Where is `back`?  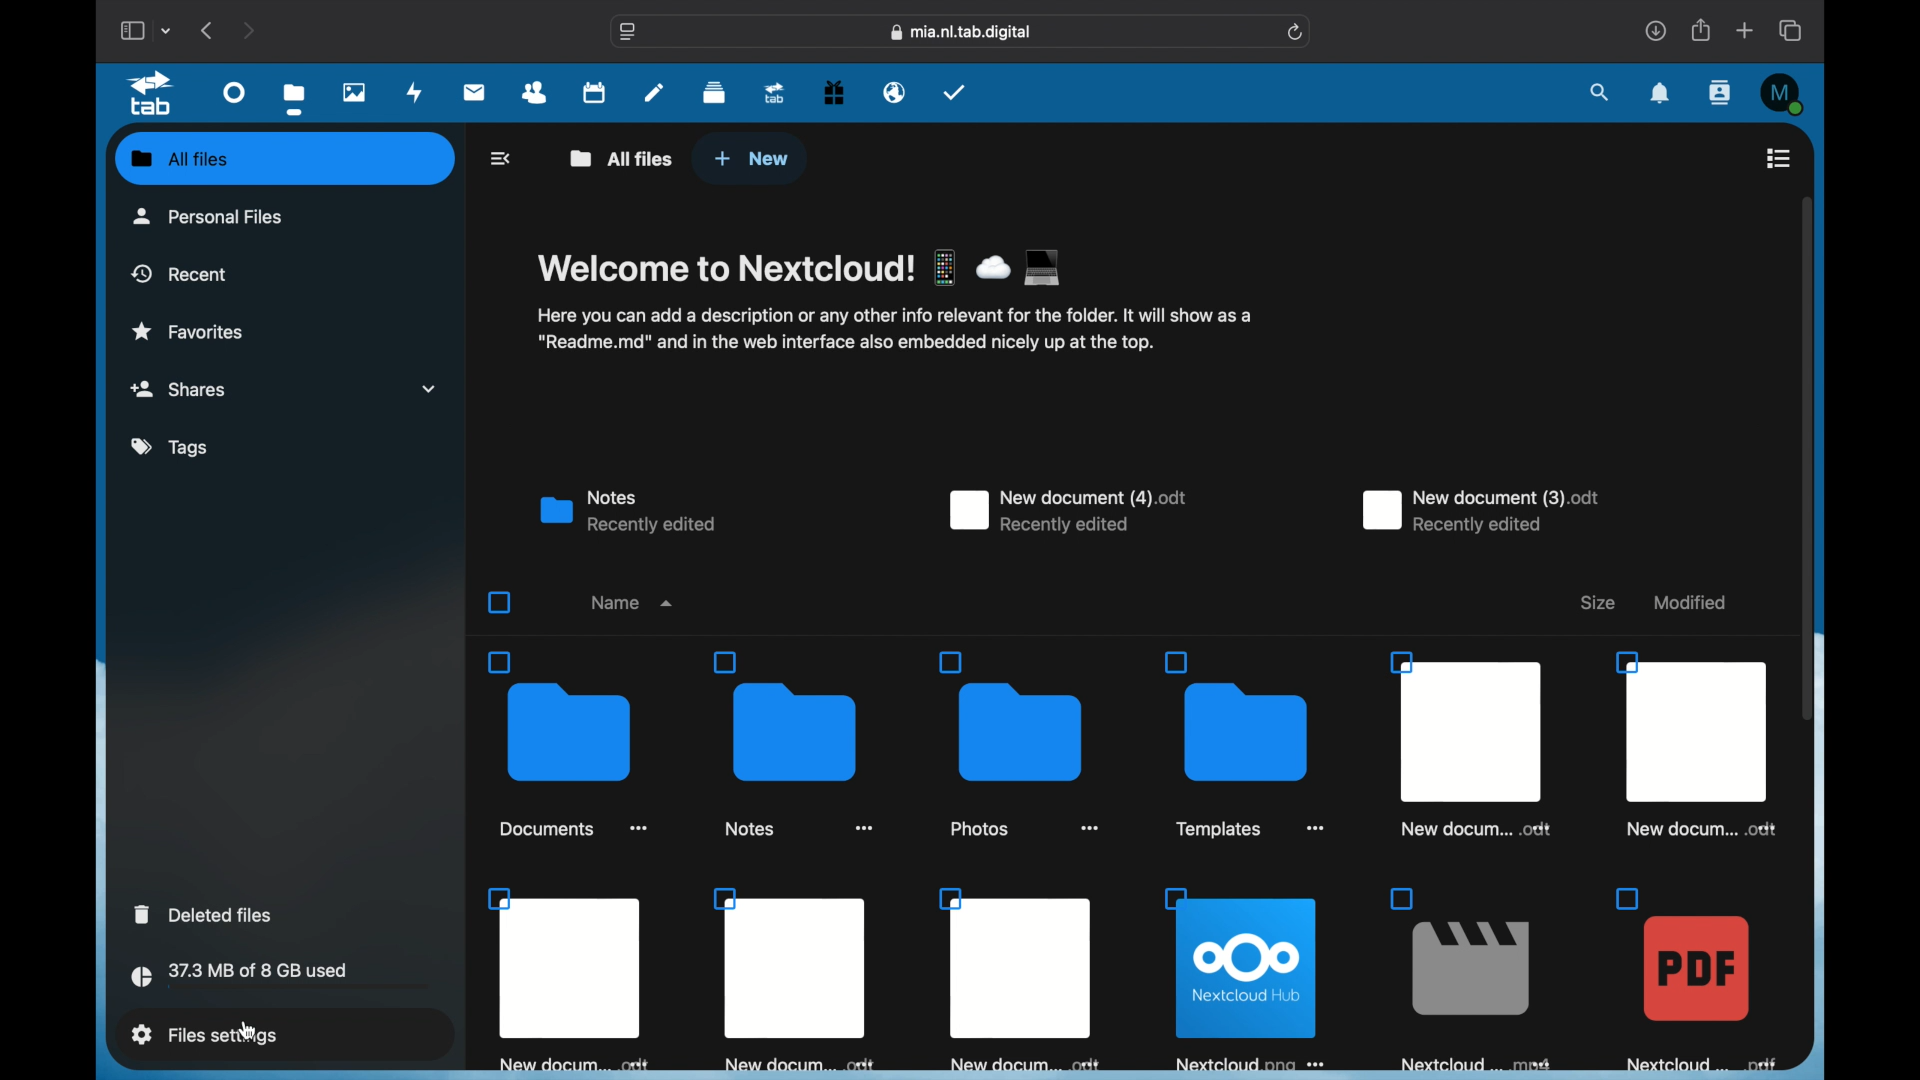
back is located at coordinates (500, 159).